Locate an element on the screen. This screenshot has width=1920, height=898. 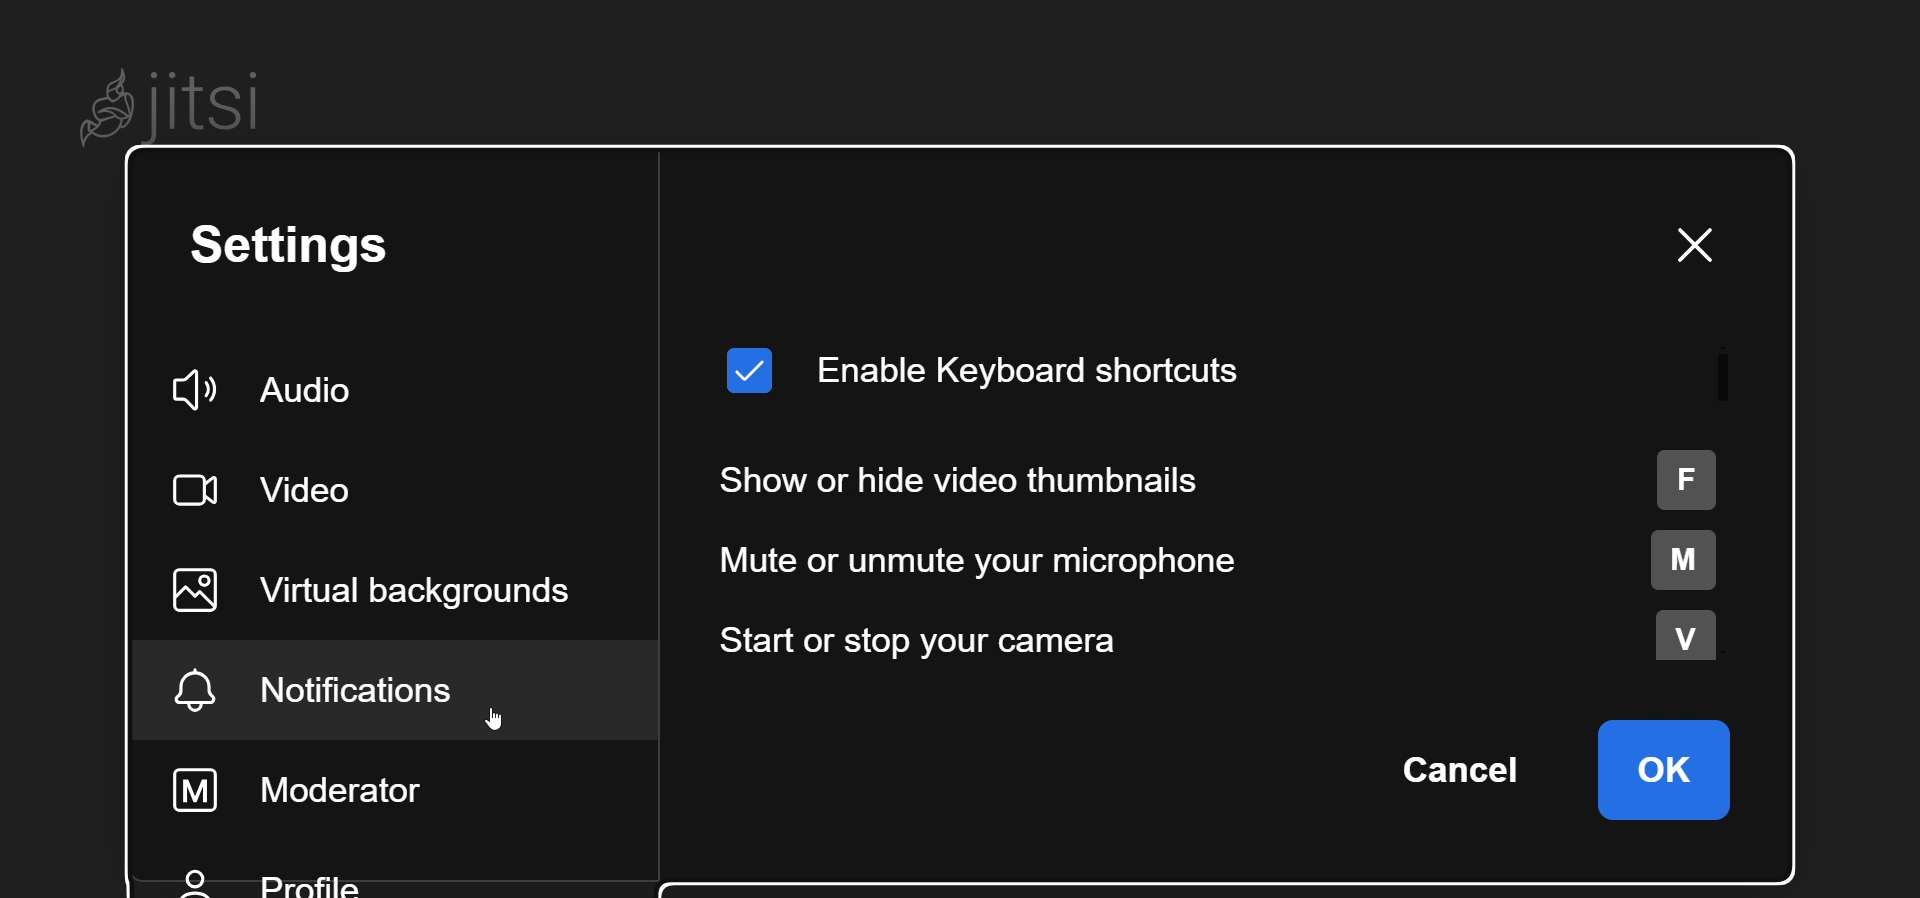
profile is located at coordinates (307, 879).